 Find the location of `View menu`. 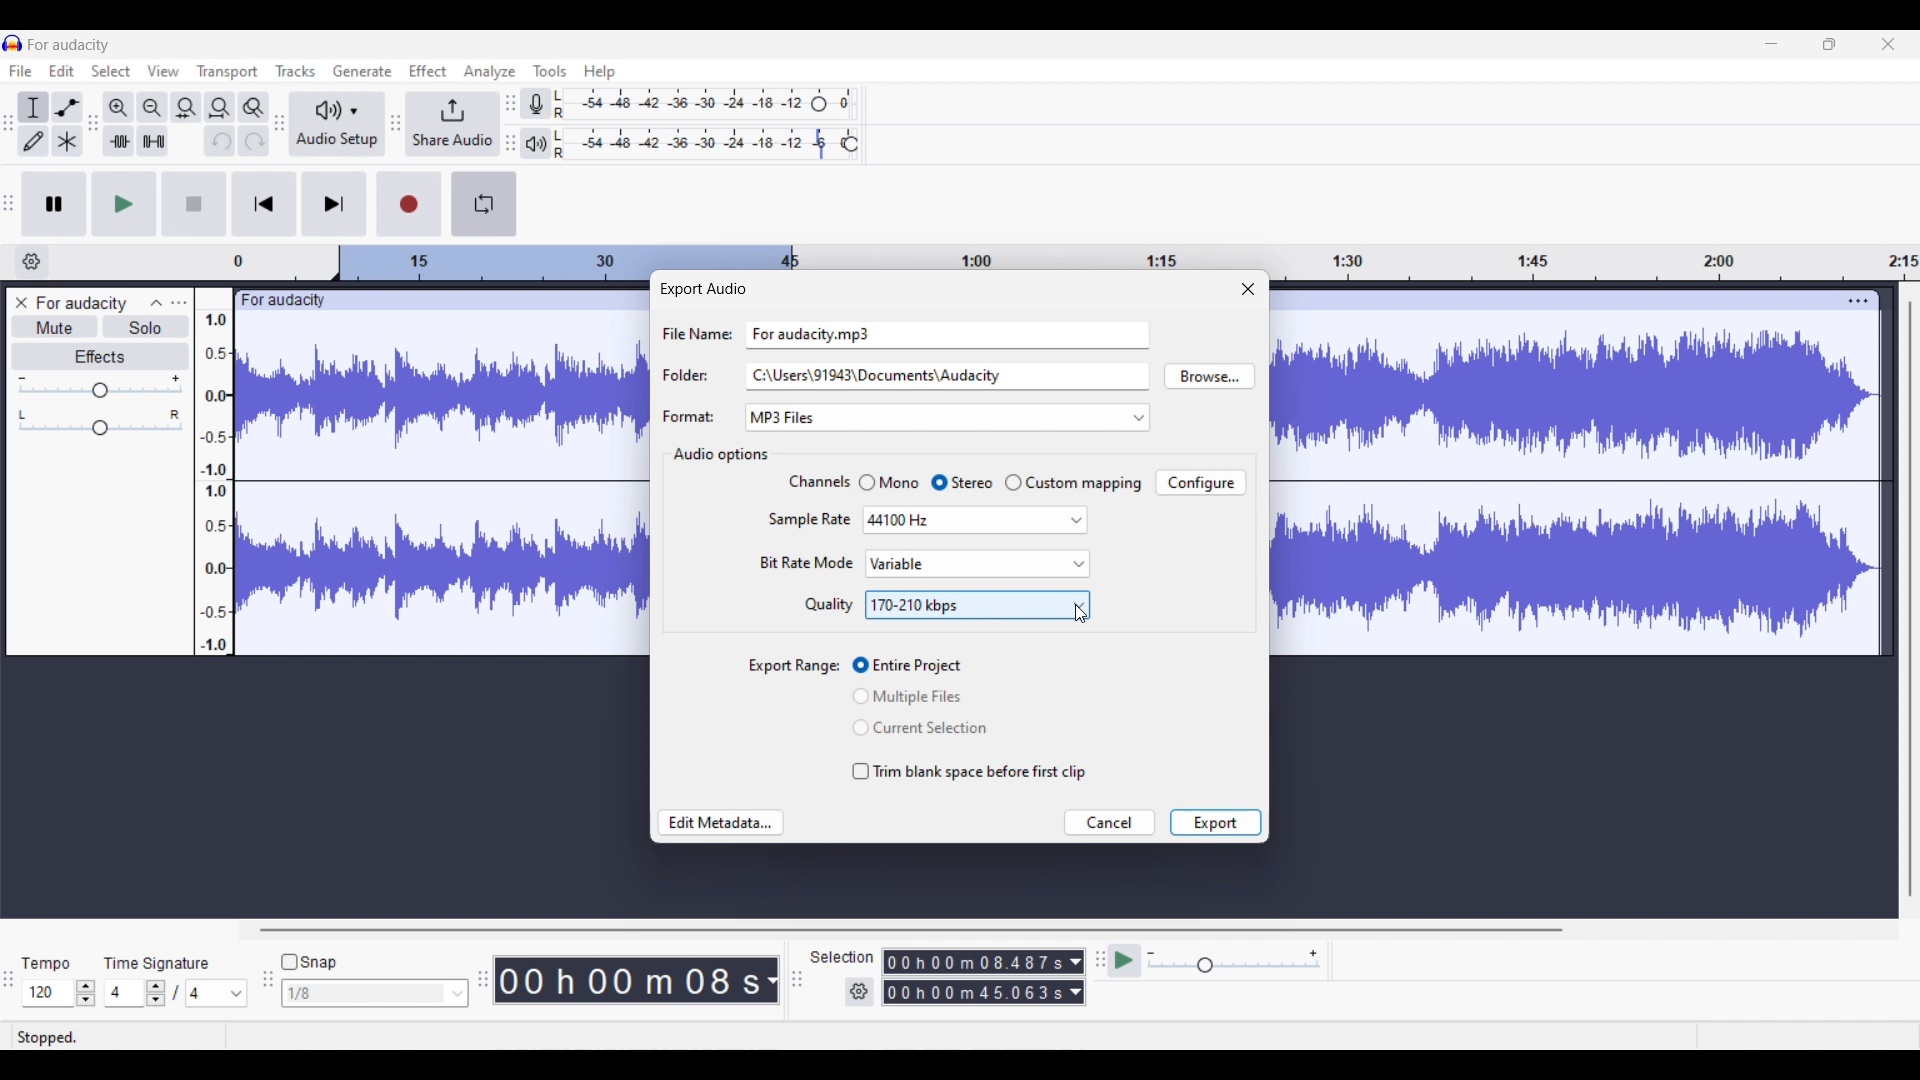

View menu is located at coordinates (164, 71).